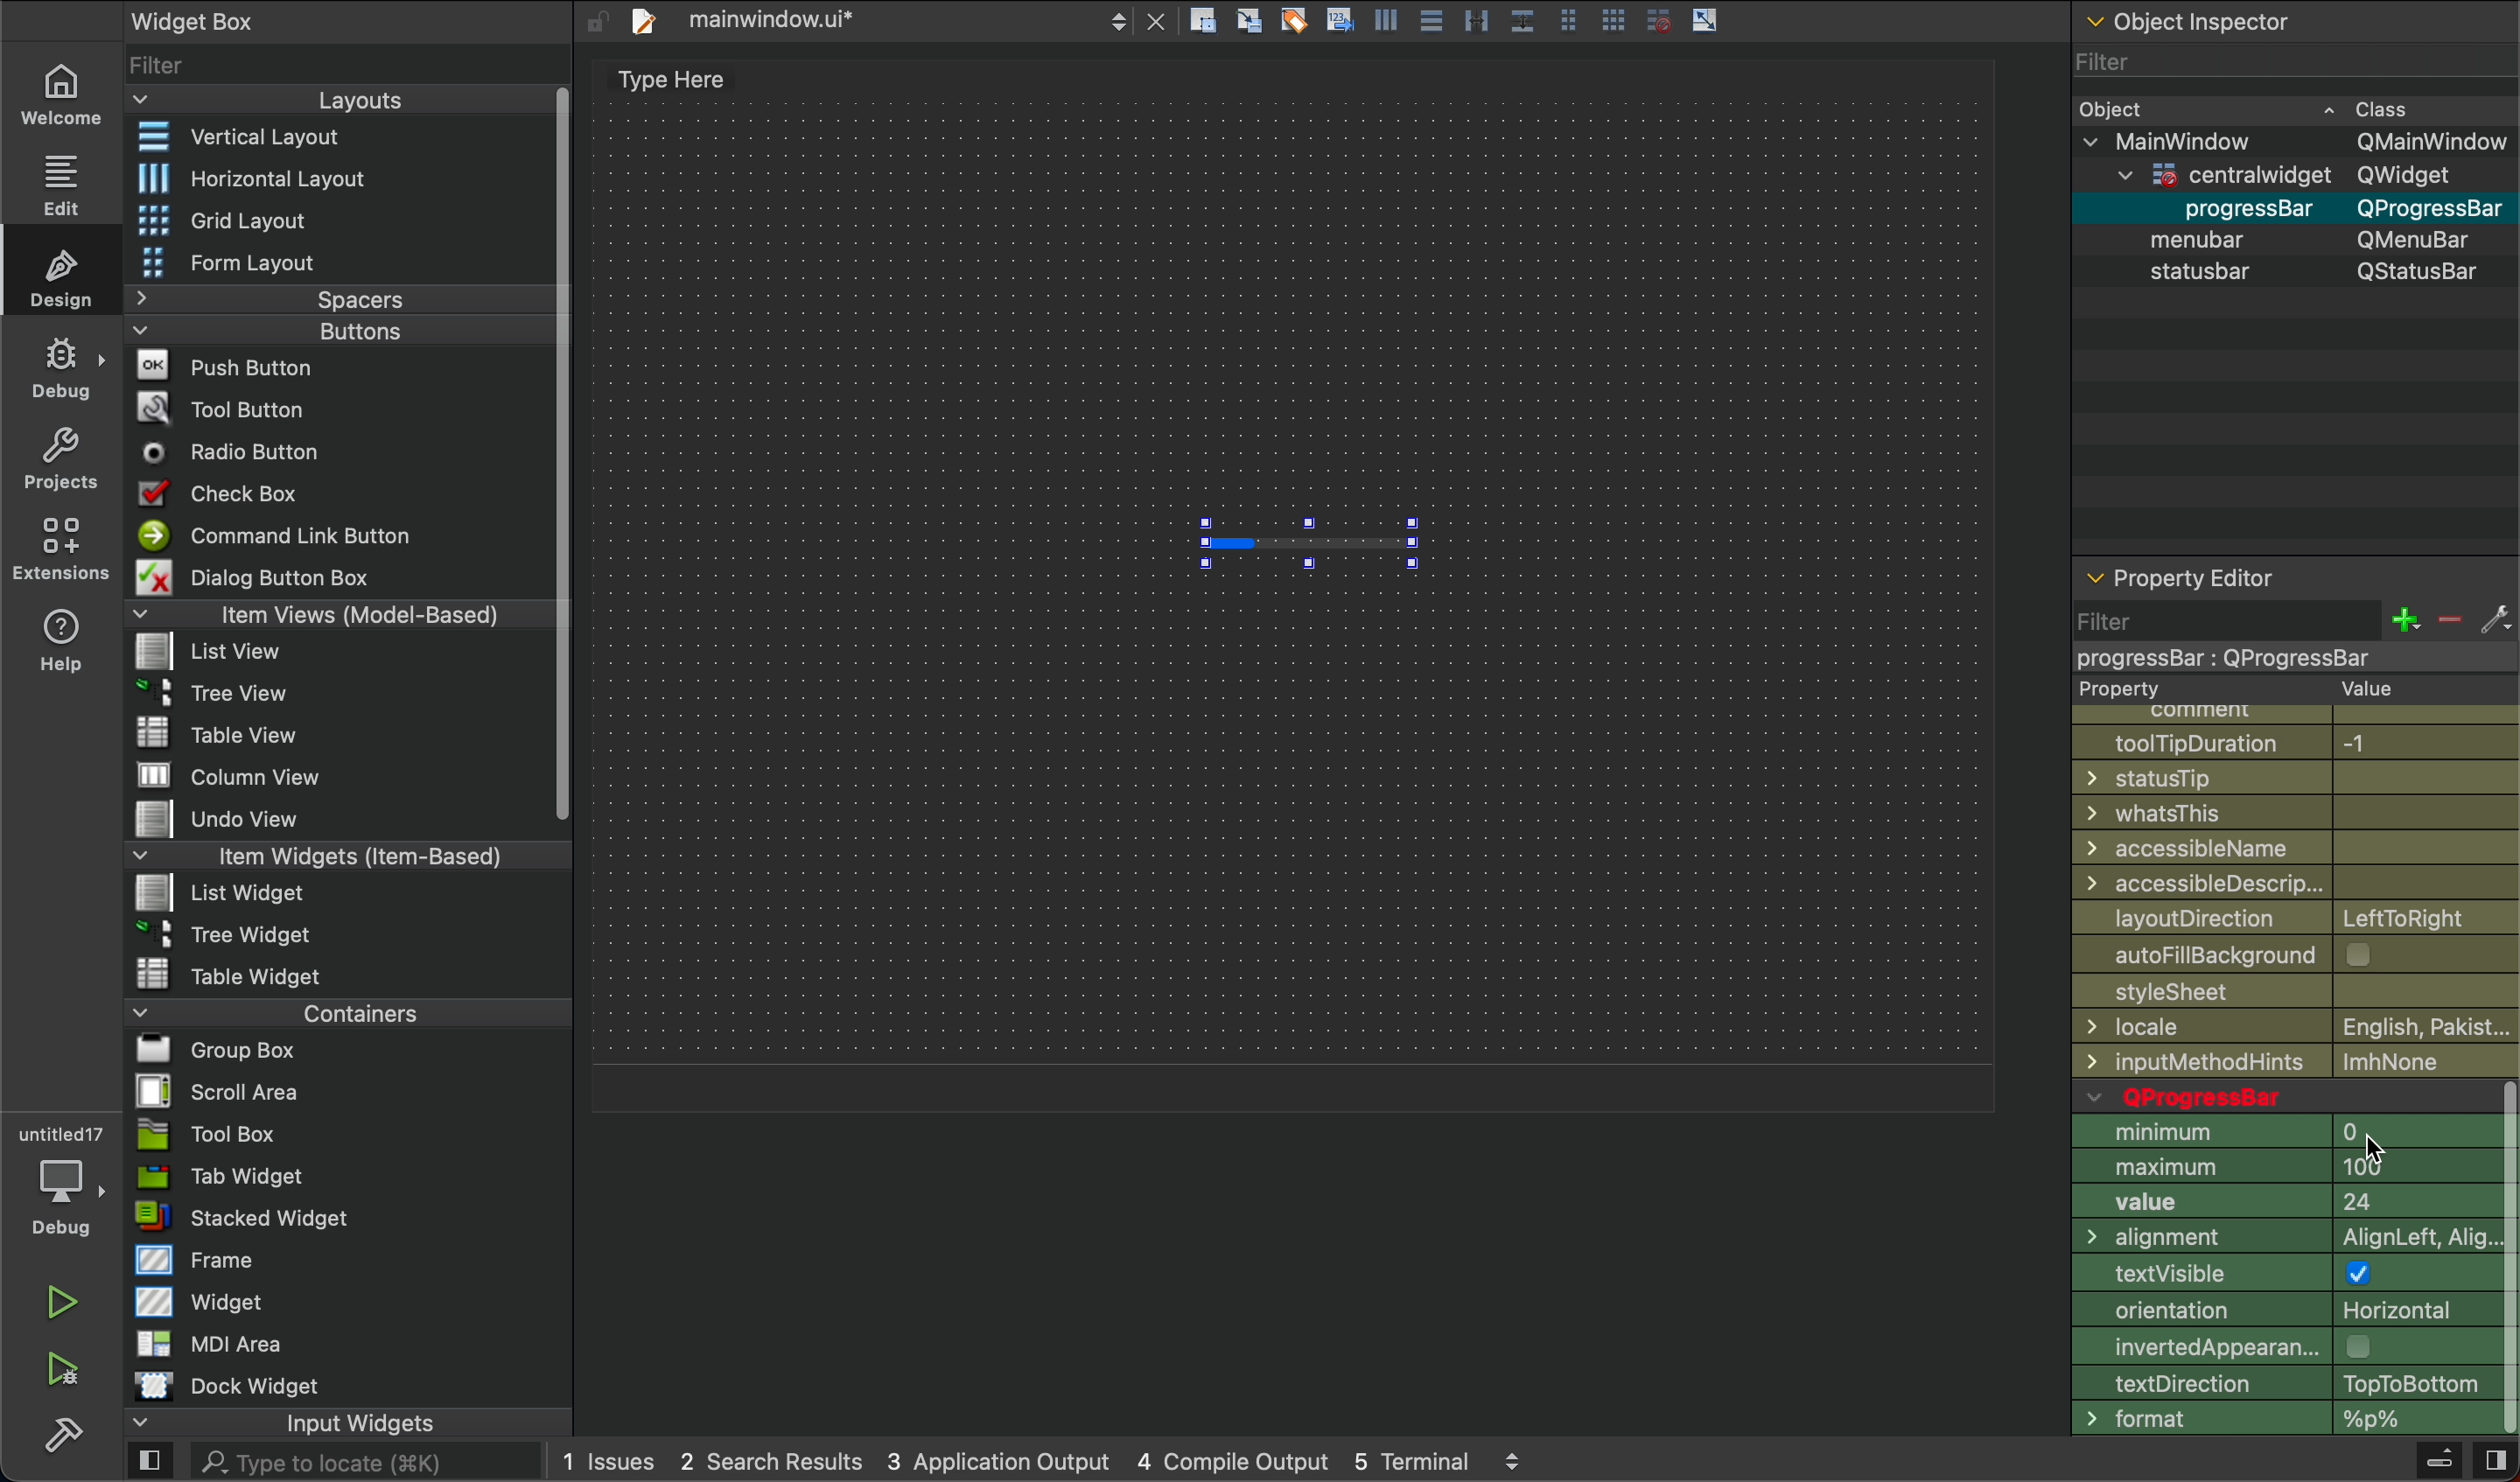 Image resolution: width=2520 pixels, height=1482 pixels. Describe the element at coordinates (65, 1369) in the screenshot. I see `run and debug` at that location.